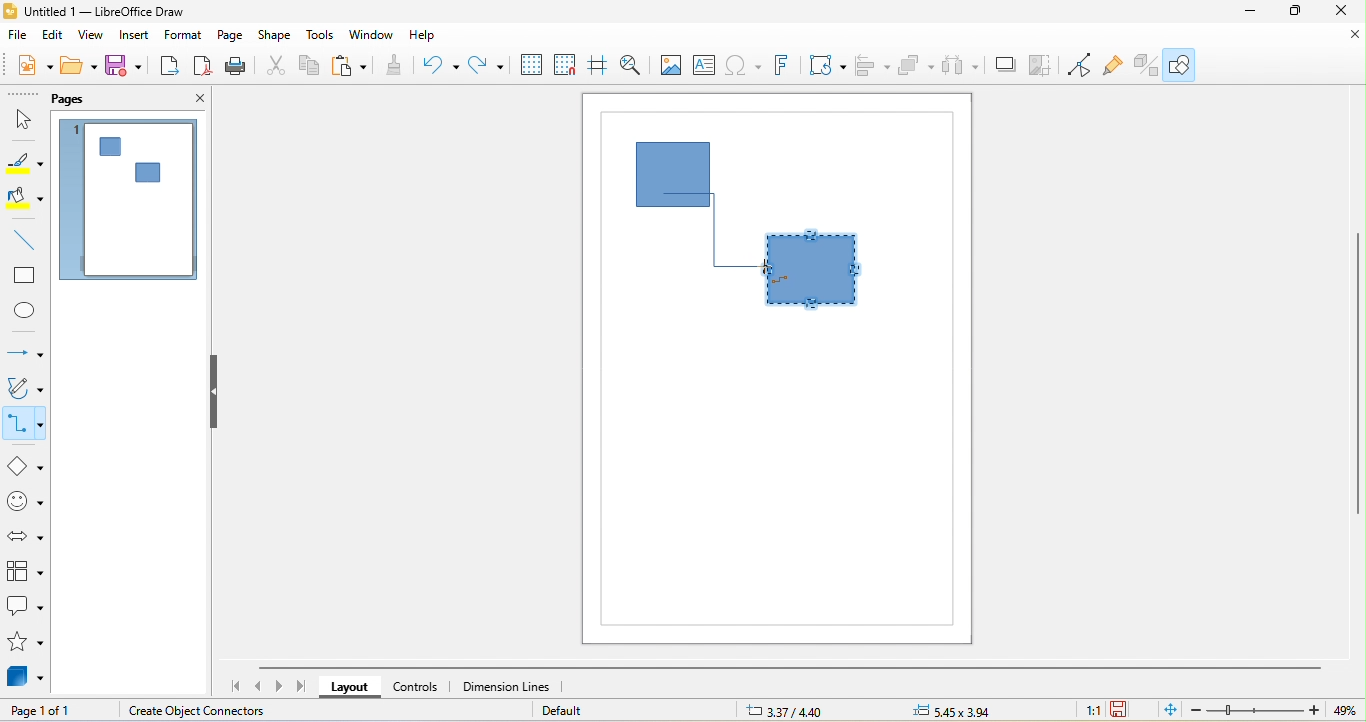  Describe the element at coordinates (24, 352) in the screenshot. I see `lines and arrow` at that location.